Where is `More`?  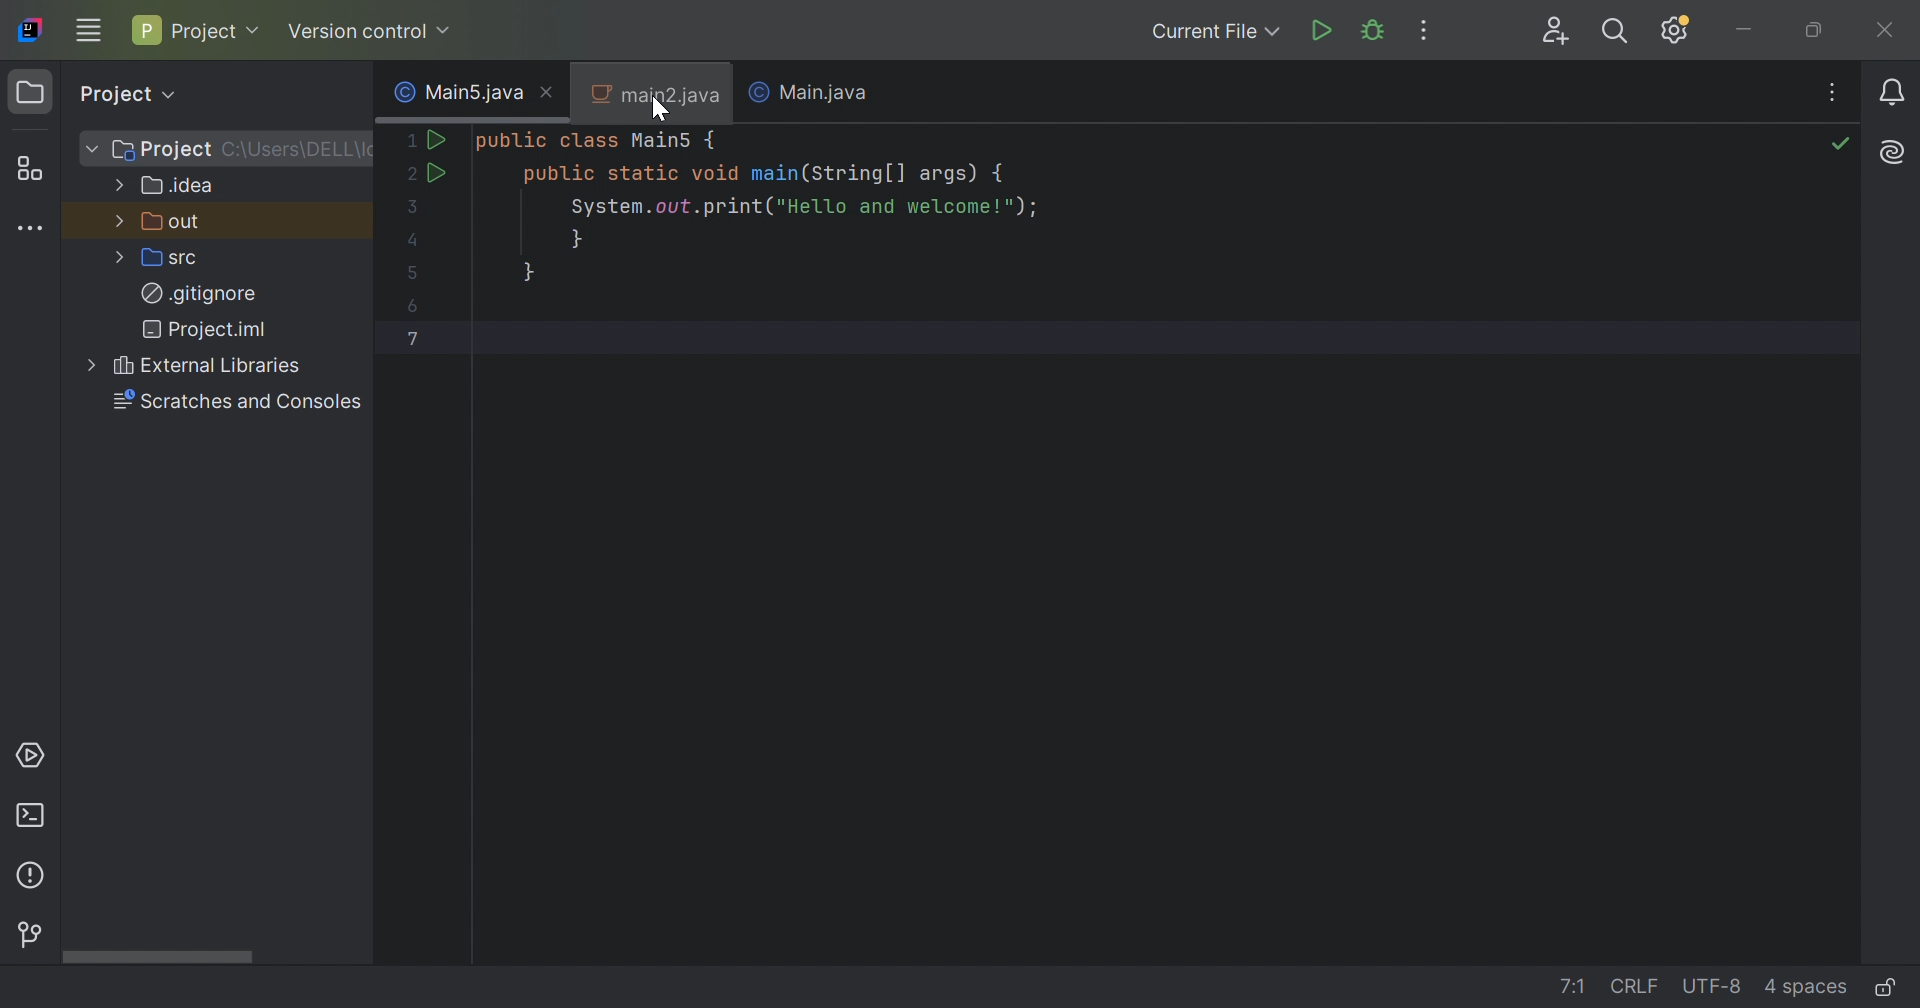 More is located at coordinates (119, 220).